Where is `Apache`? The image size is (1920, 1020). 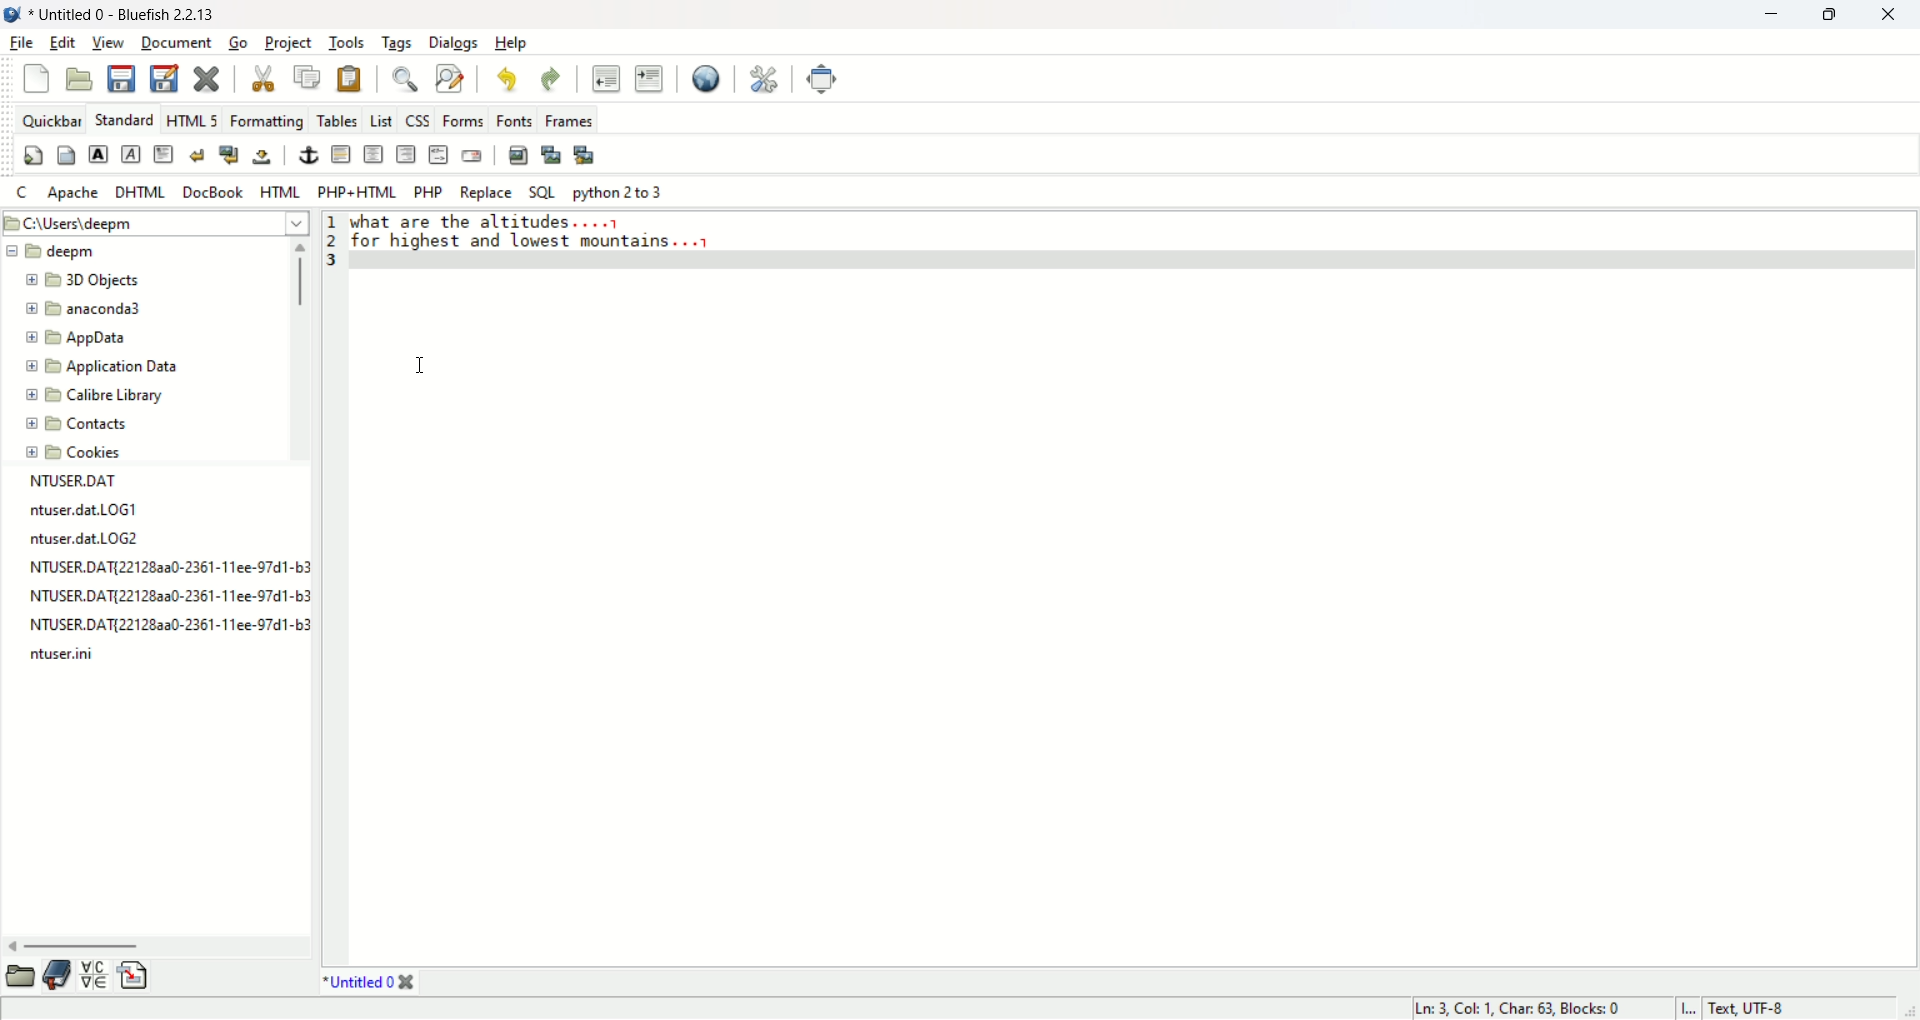 Apache is located at coordinates (74, 190).